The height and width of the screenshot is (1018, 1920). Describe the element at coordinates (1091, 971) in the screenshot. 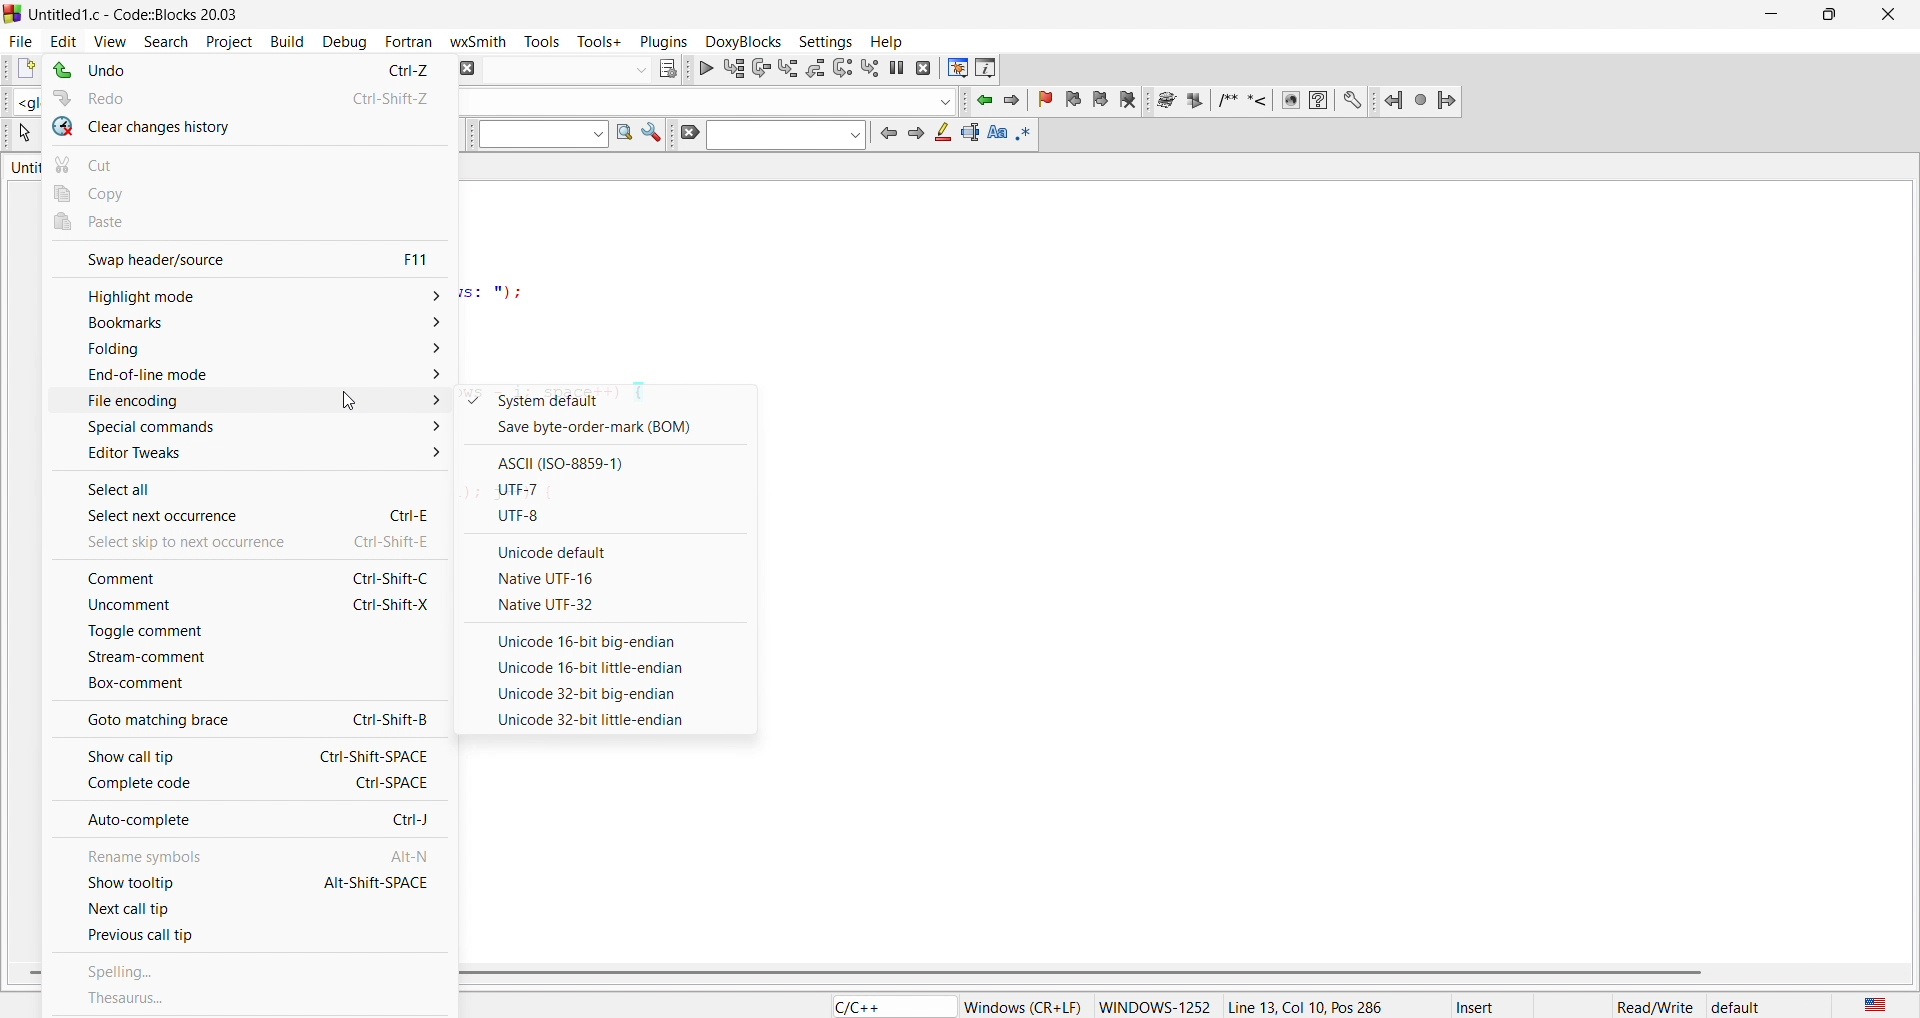

I see `vertical scroll bar` at that location.